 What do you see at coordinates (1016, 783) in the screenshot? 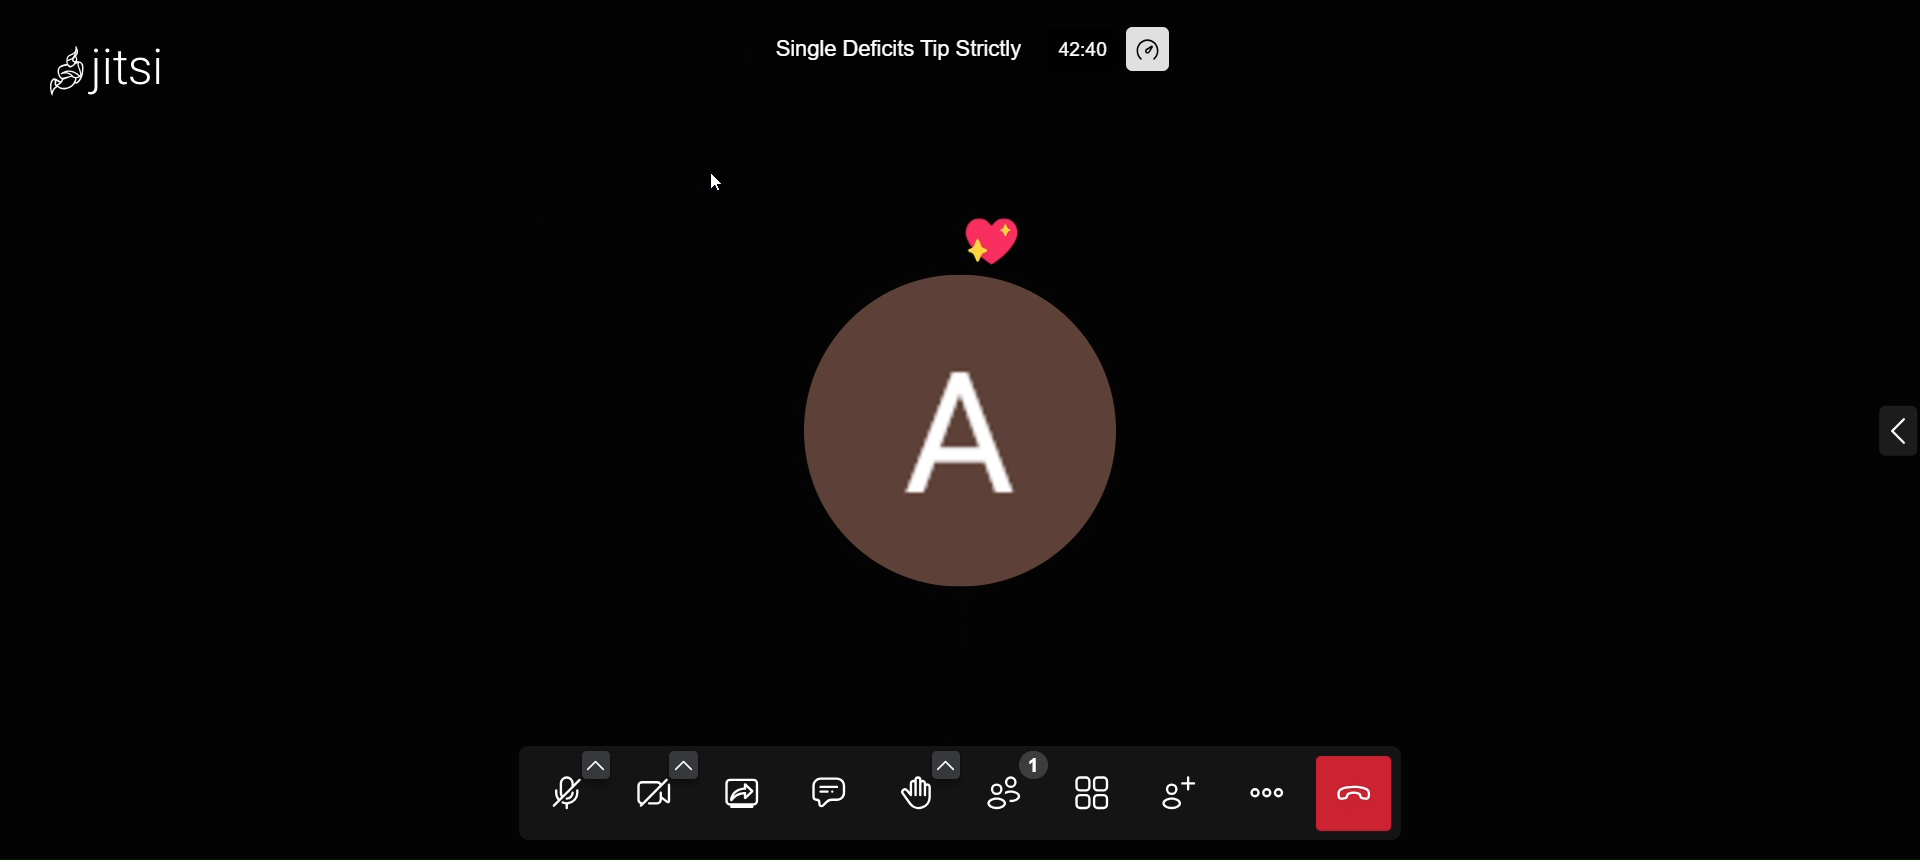
I see `participants` at bounding box center [1016, 783].